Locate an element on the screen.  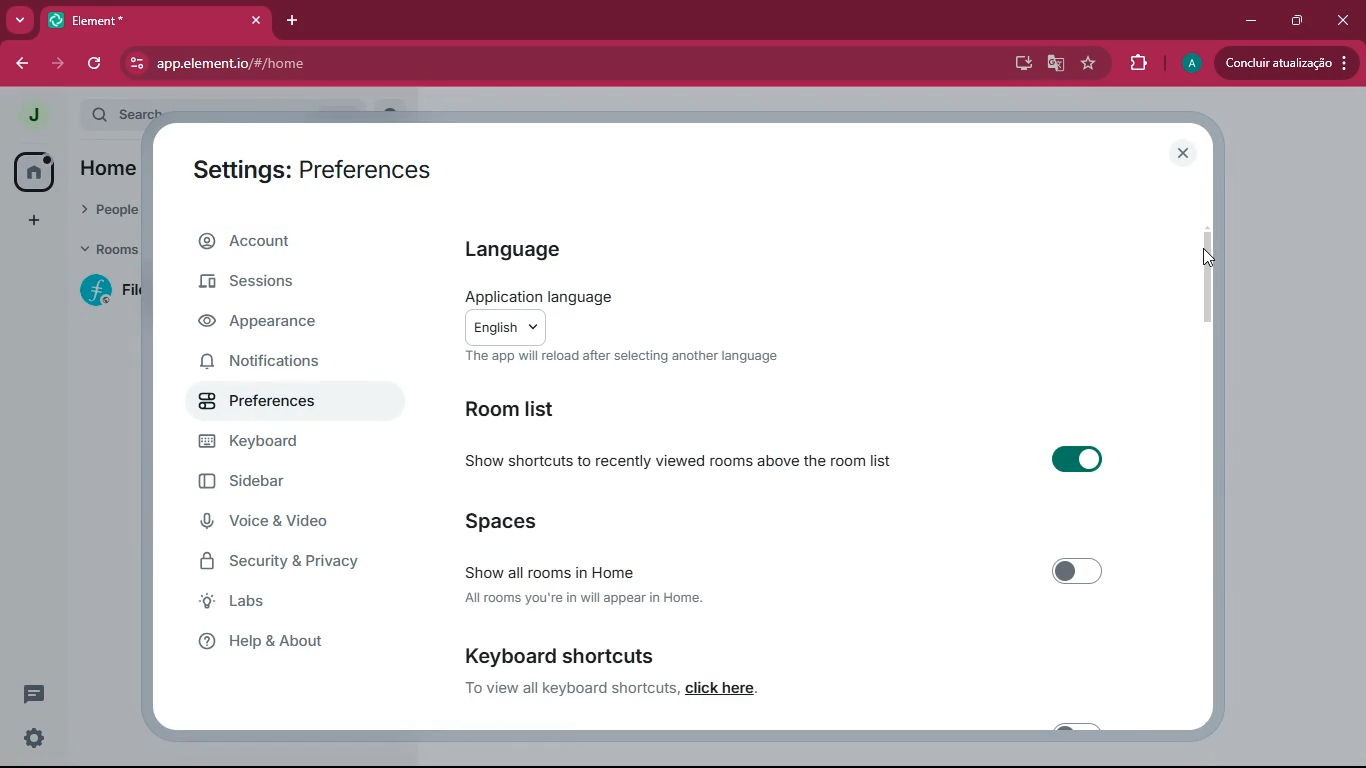
j is located at coordinates (32, 116).